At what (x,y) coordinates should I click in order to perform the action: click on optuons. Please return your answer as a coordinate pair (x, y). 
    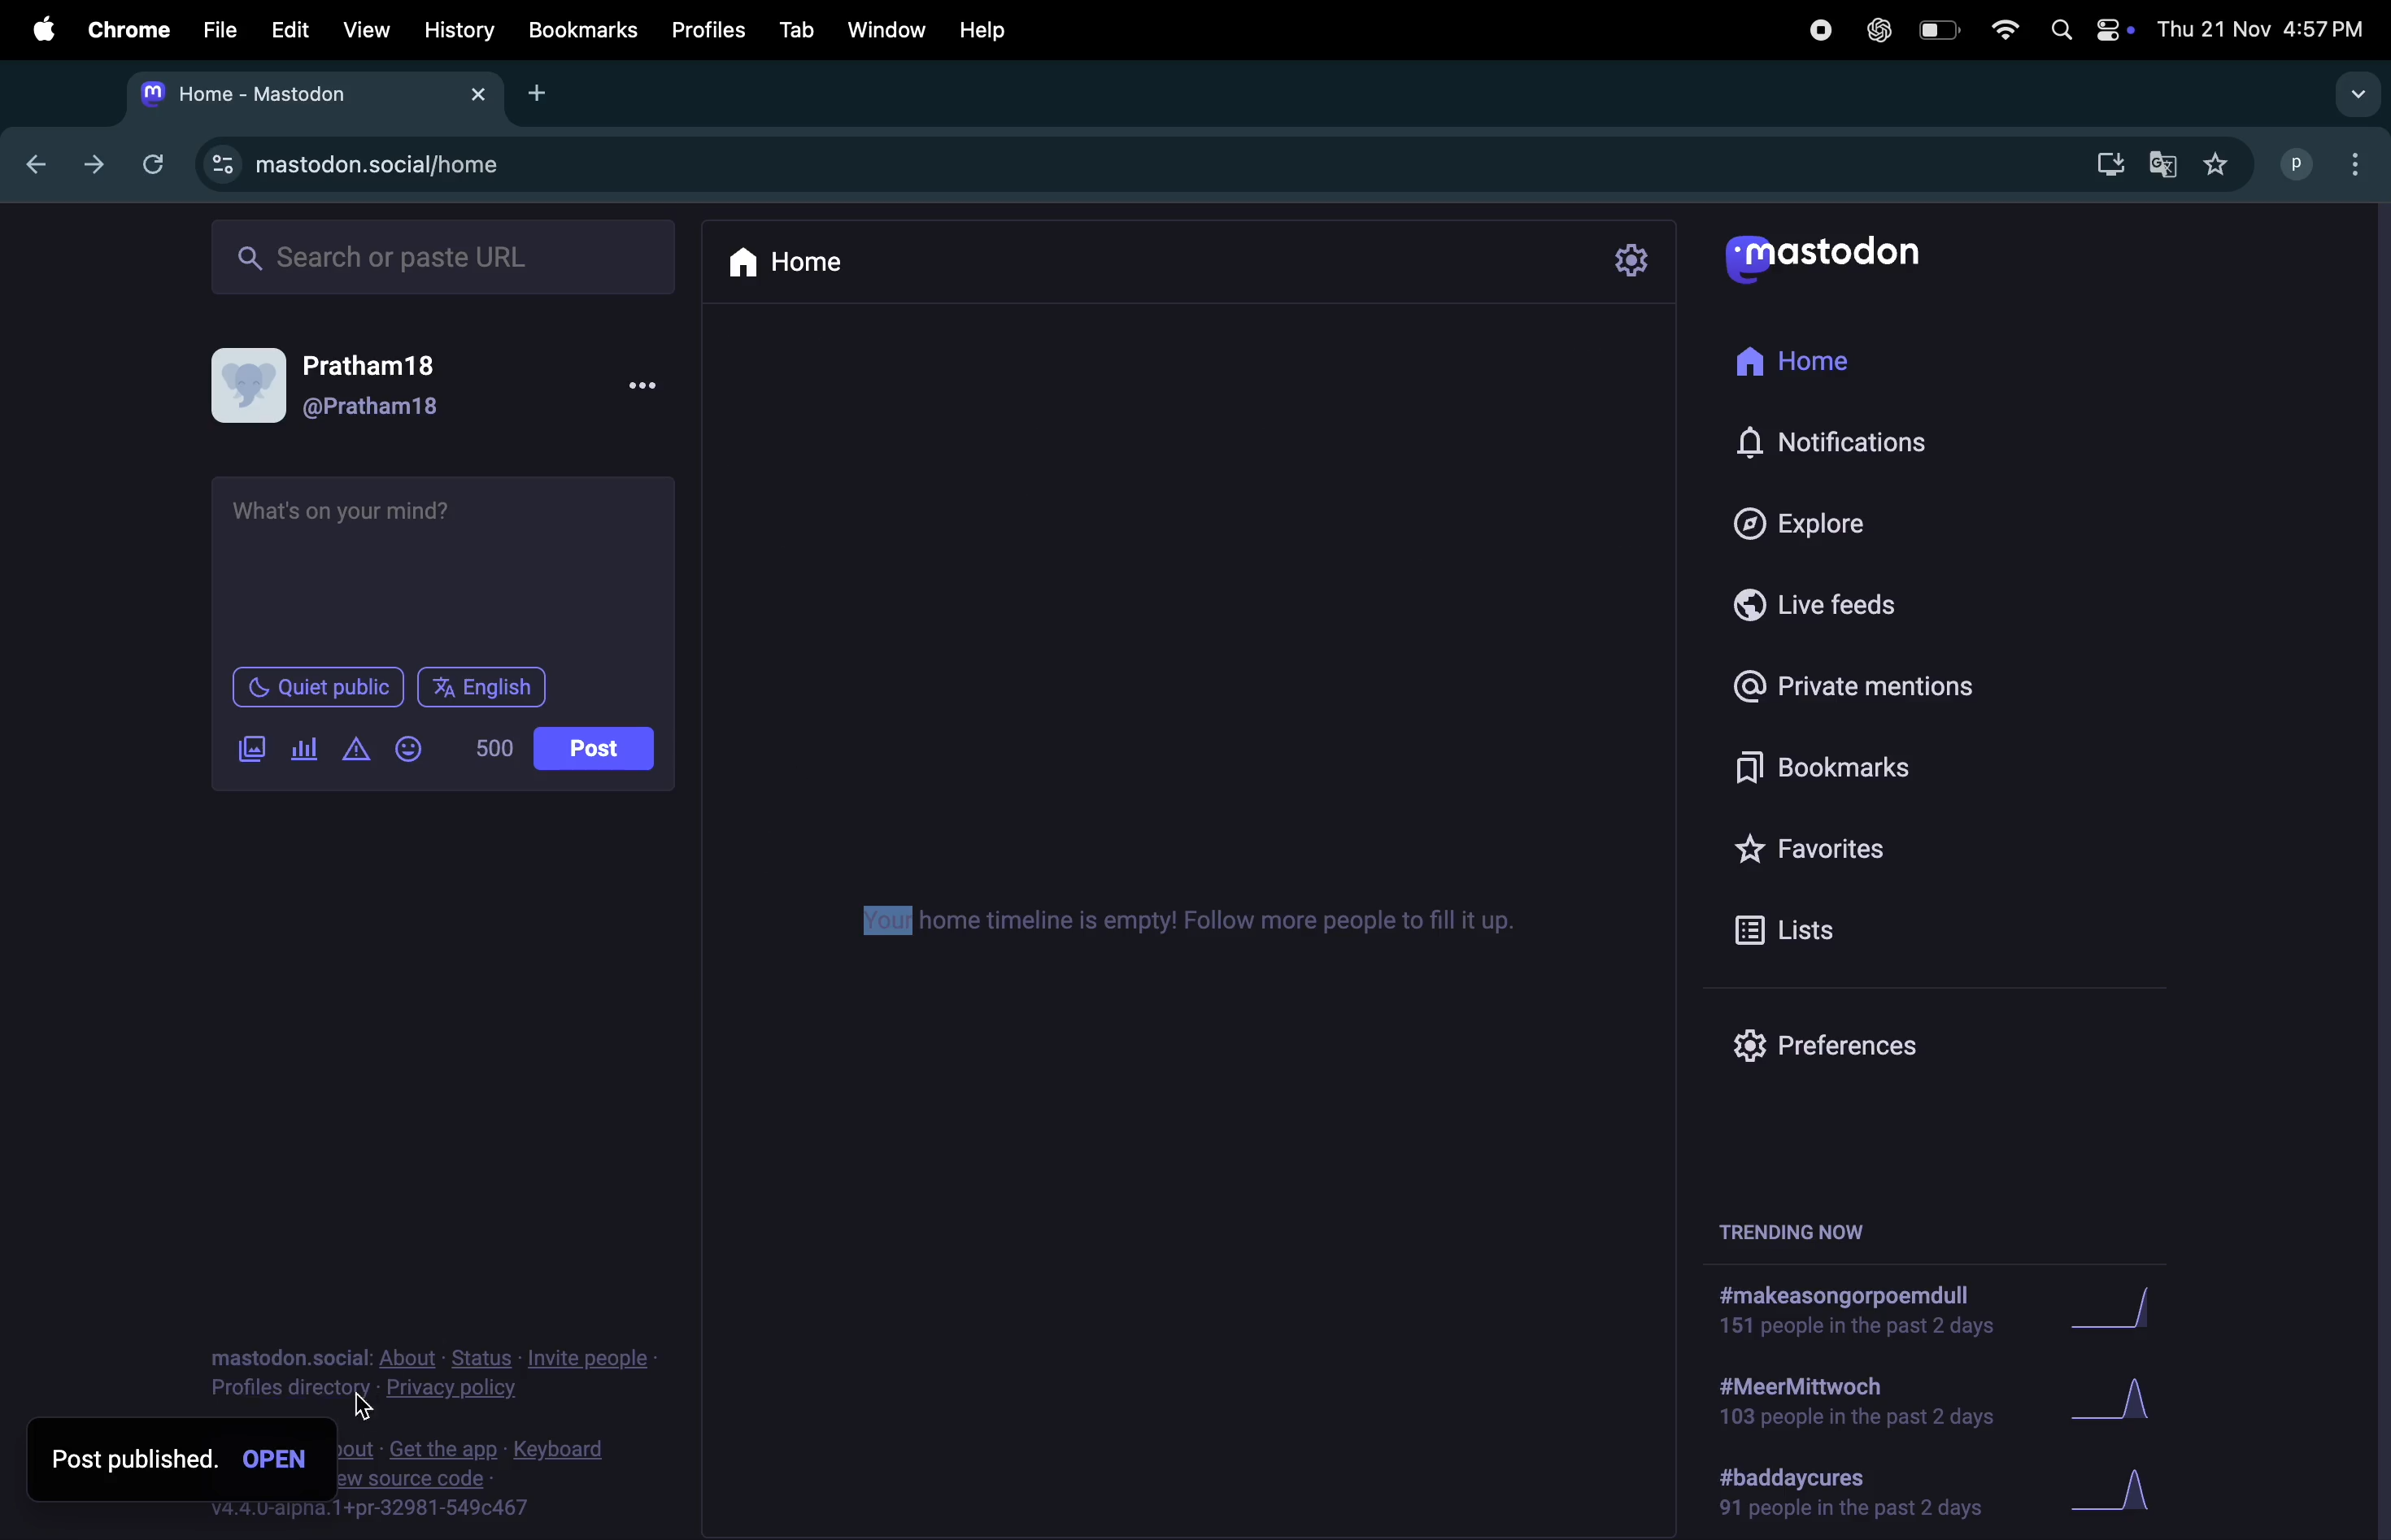
    Looking at the image, I should click on (2359, 162).